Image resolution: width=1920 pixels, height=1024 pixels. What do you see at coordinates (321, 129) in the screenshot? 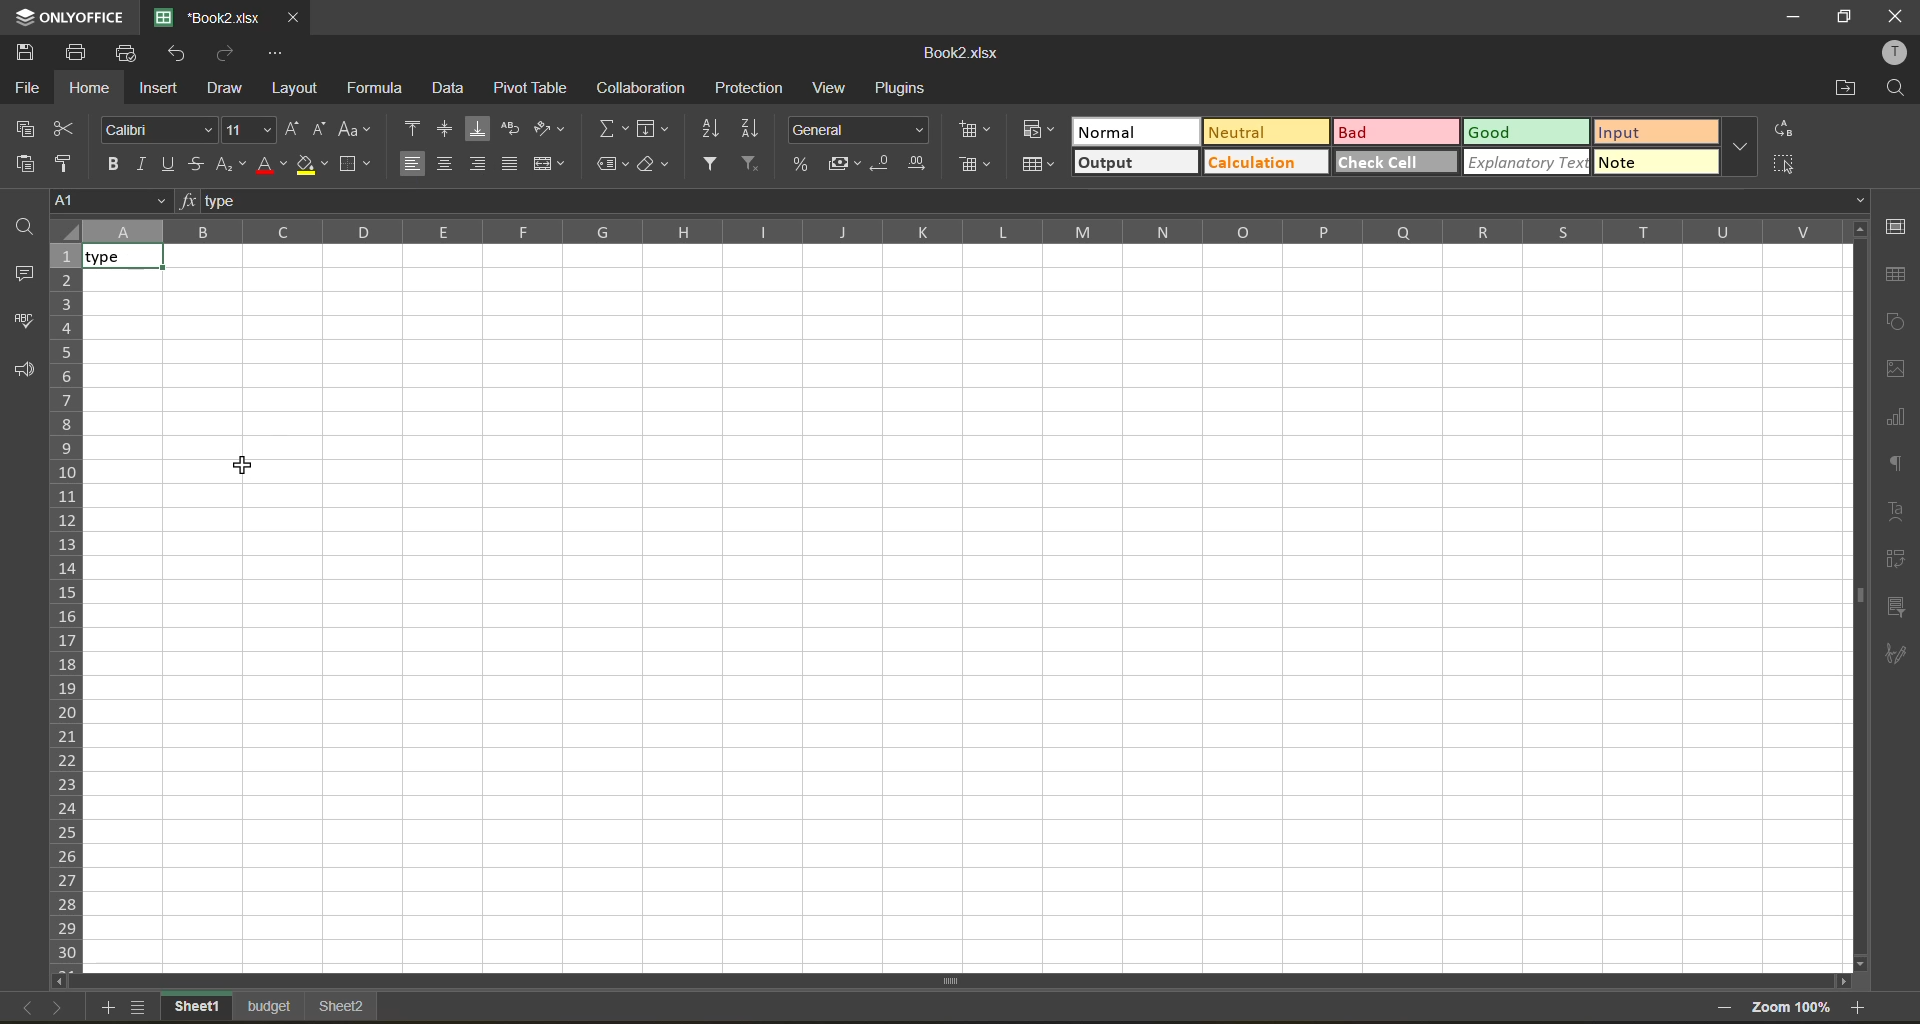
I see `decrement size` at bounding box center [321, 129].